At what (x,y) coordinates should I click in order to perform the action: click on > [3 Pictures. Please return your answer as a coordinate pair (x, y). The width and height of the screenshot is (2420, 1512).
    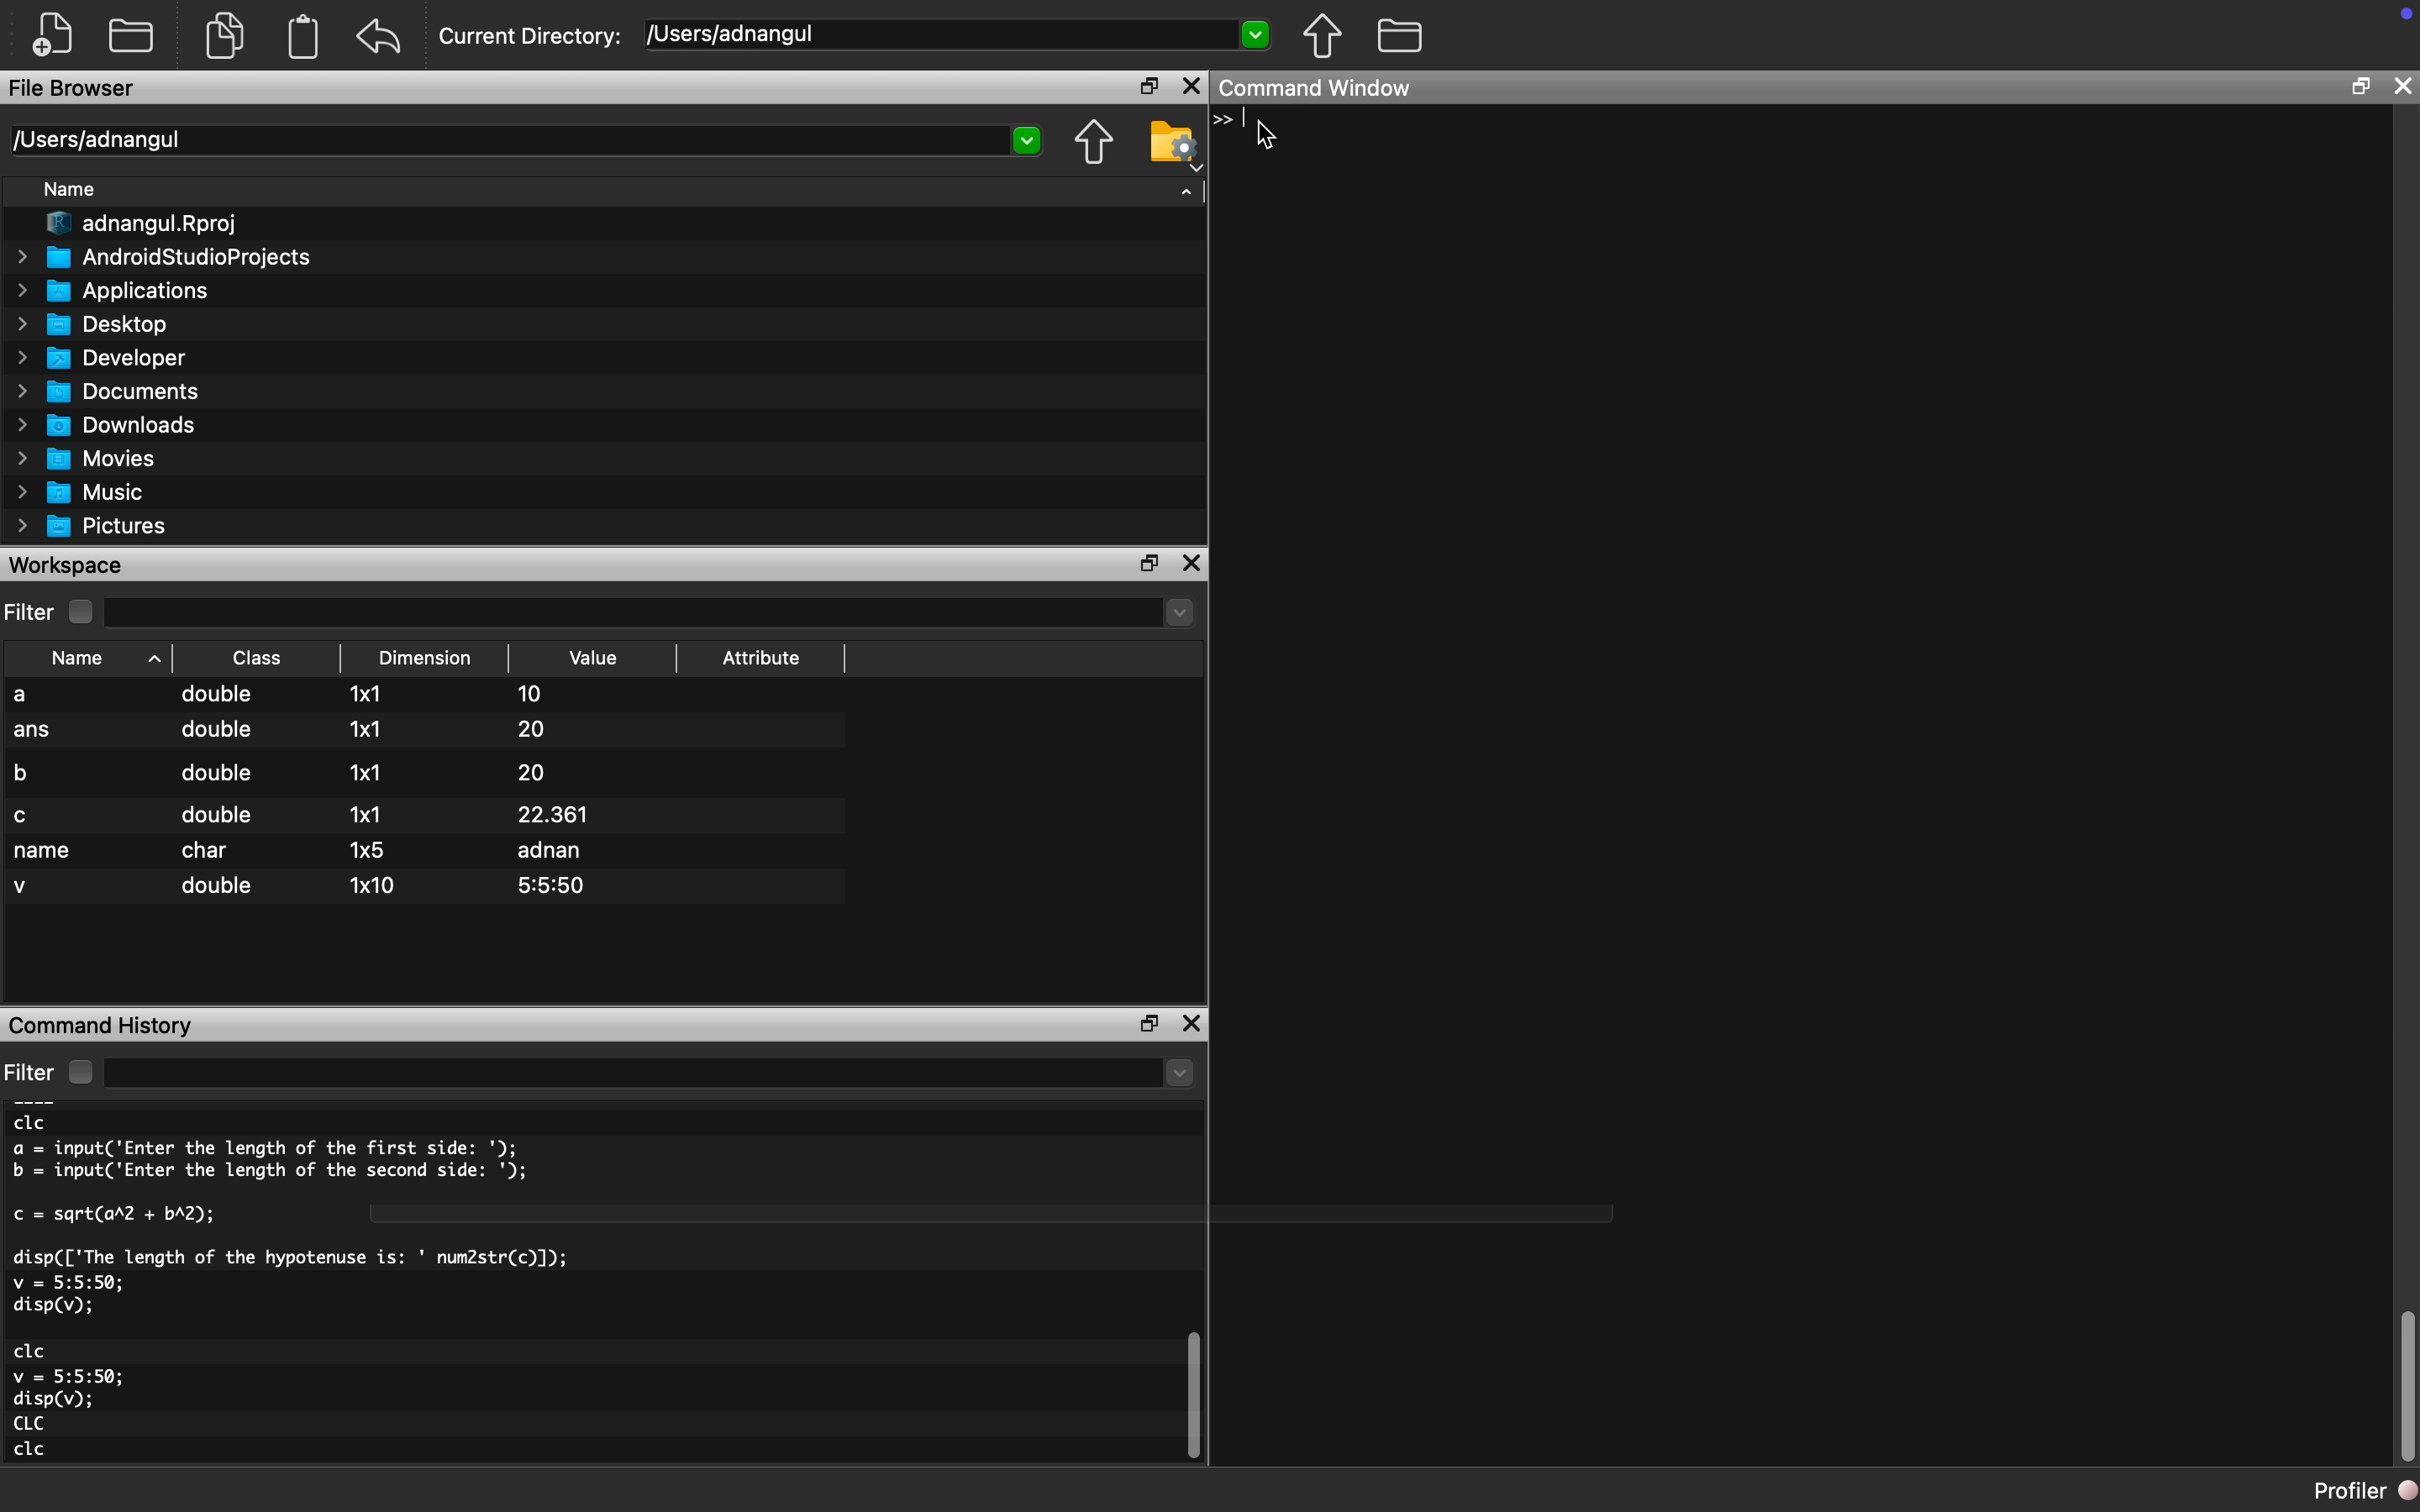
    Looking at the image, I should click on (97, 529).